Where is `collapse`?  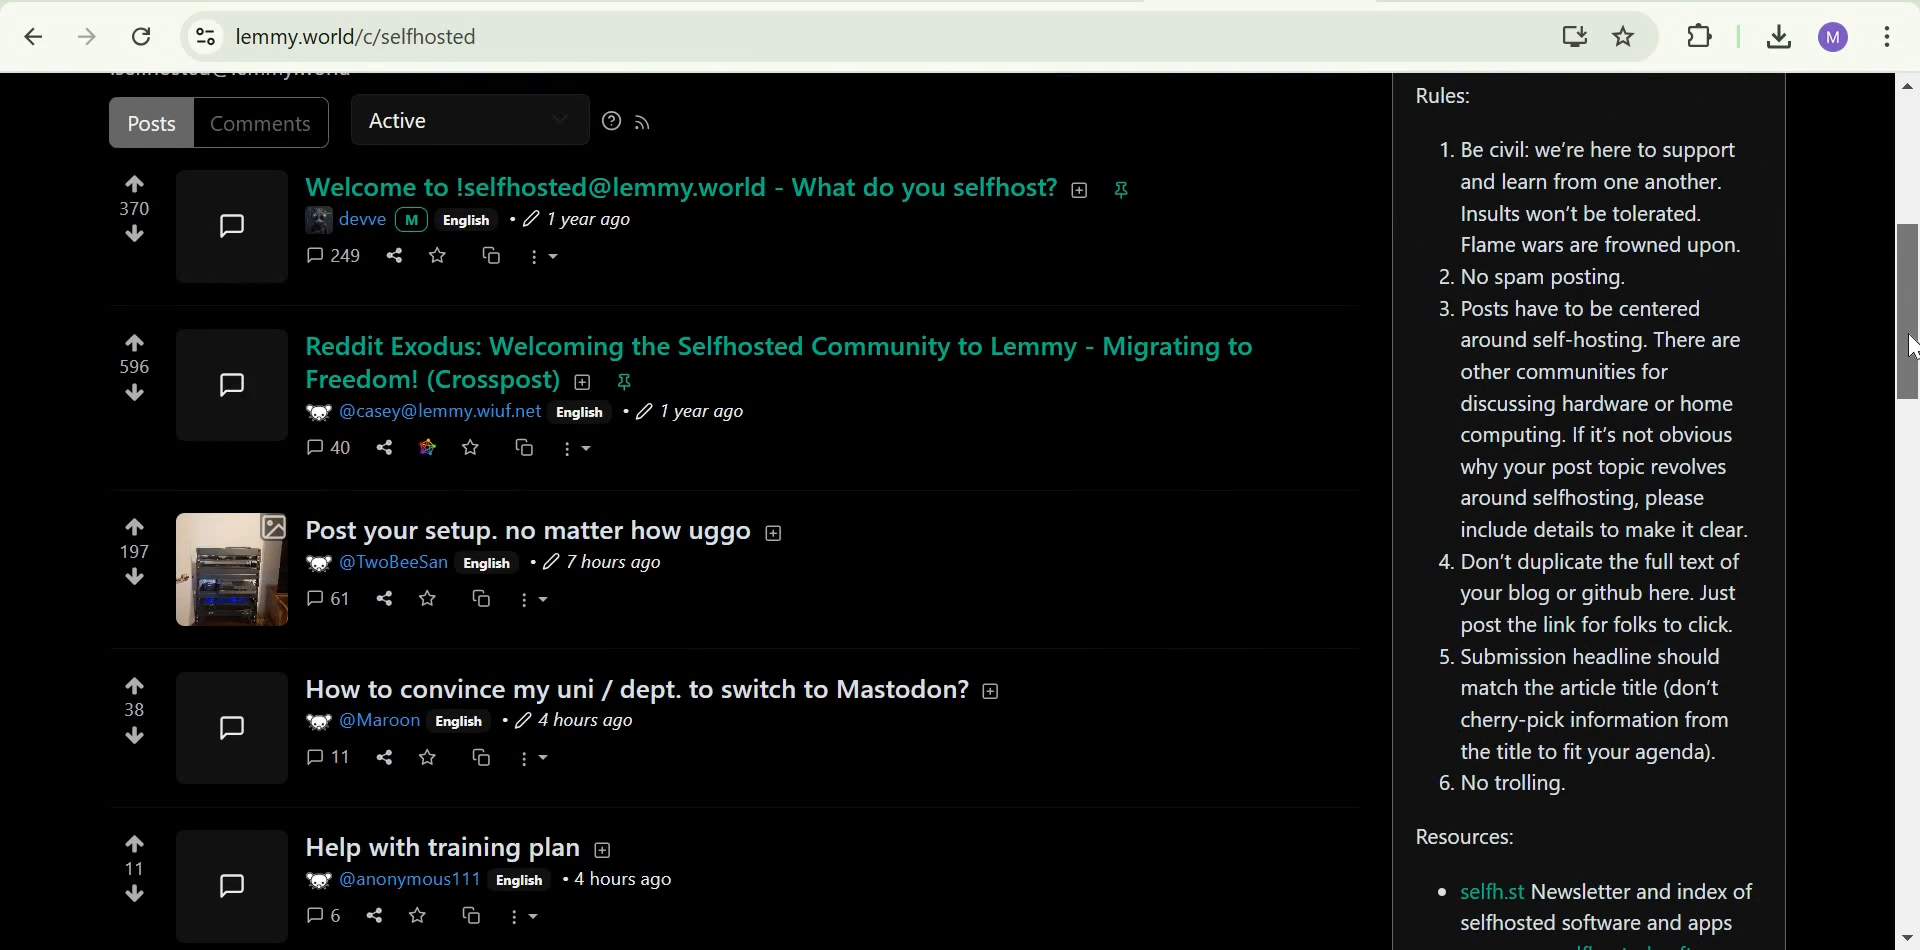 collapse is located at coordinates (773, 530).